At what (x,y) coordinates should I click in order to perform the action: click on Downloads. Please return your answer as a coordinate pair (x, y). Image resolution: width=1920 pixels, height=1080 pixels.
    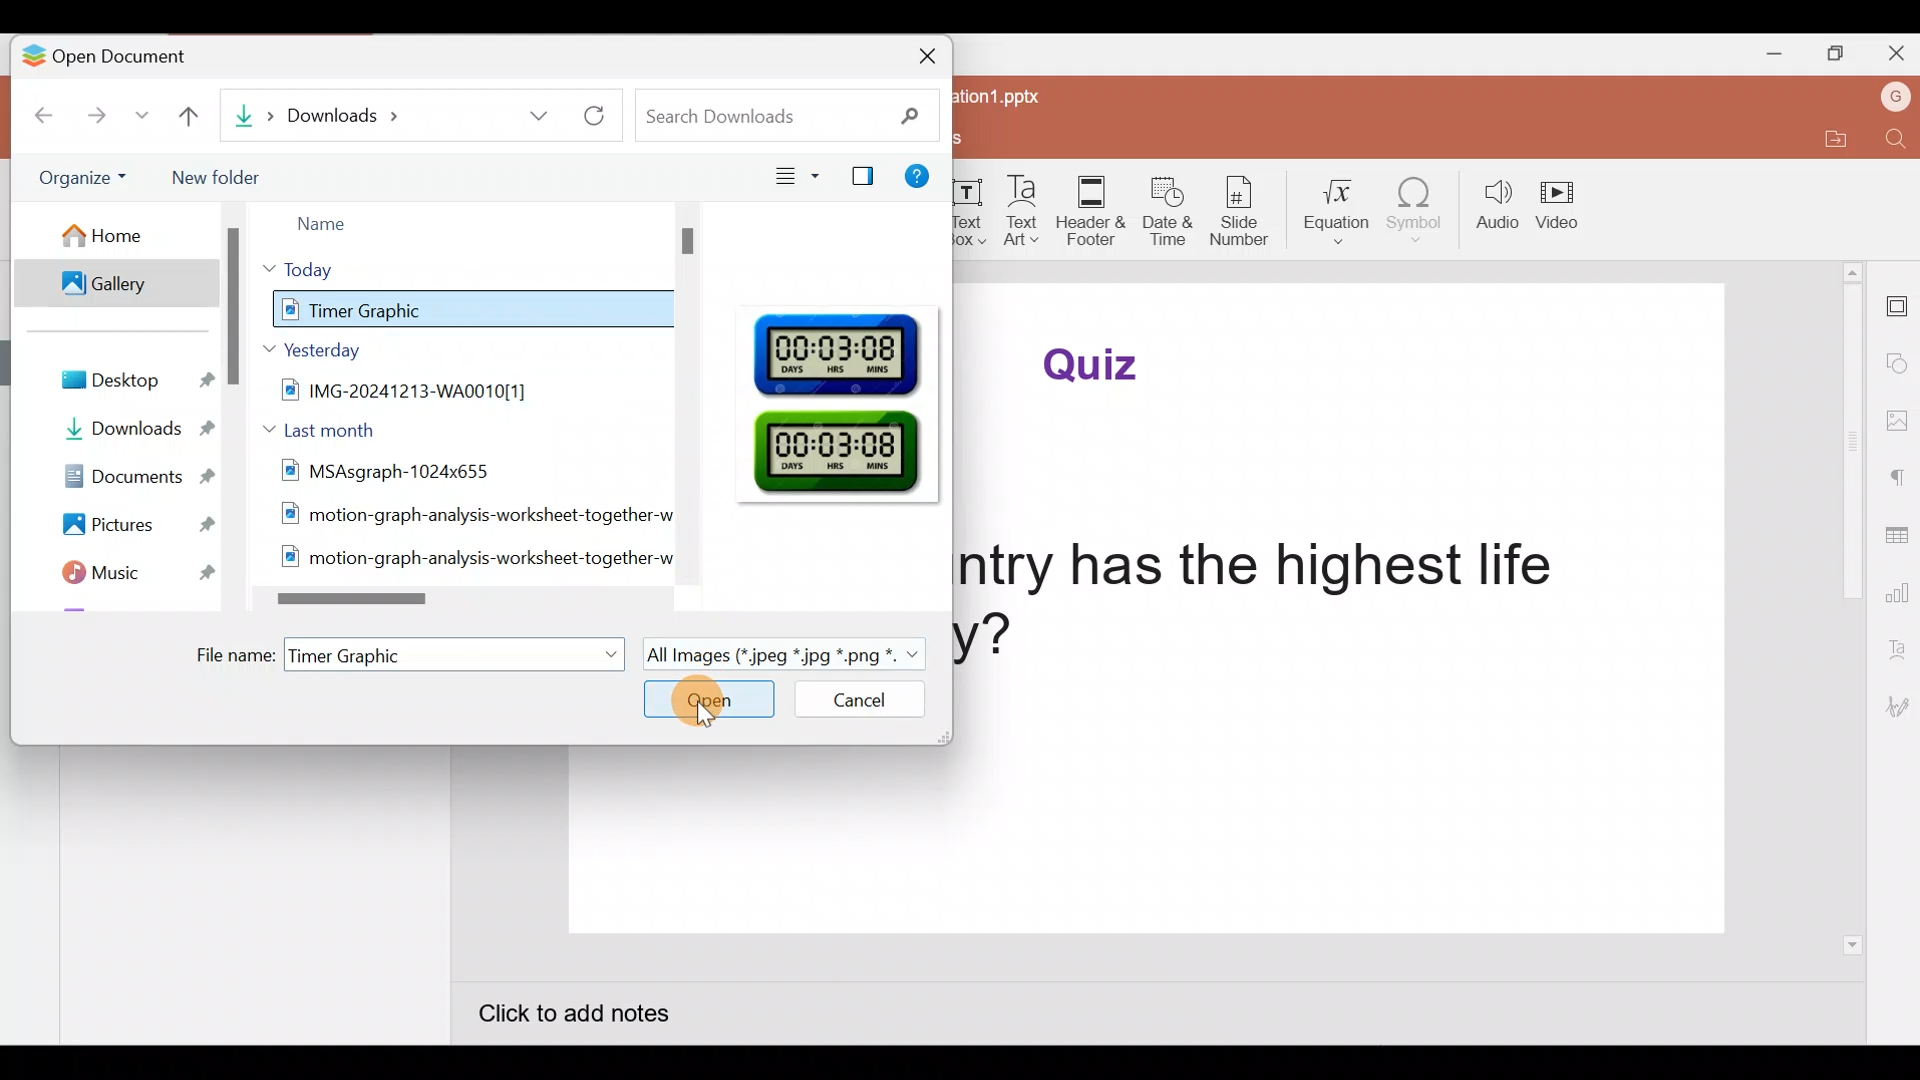
    Looking at the image, I should click on (391, 113).